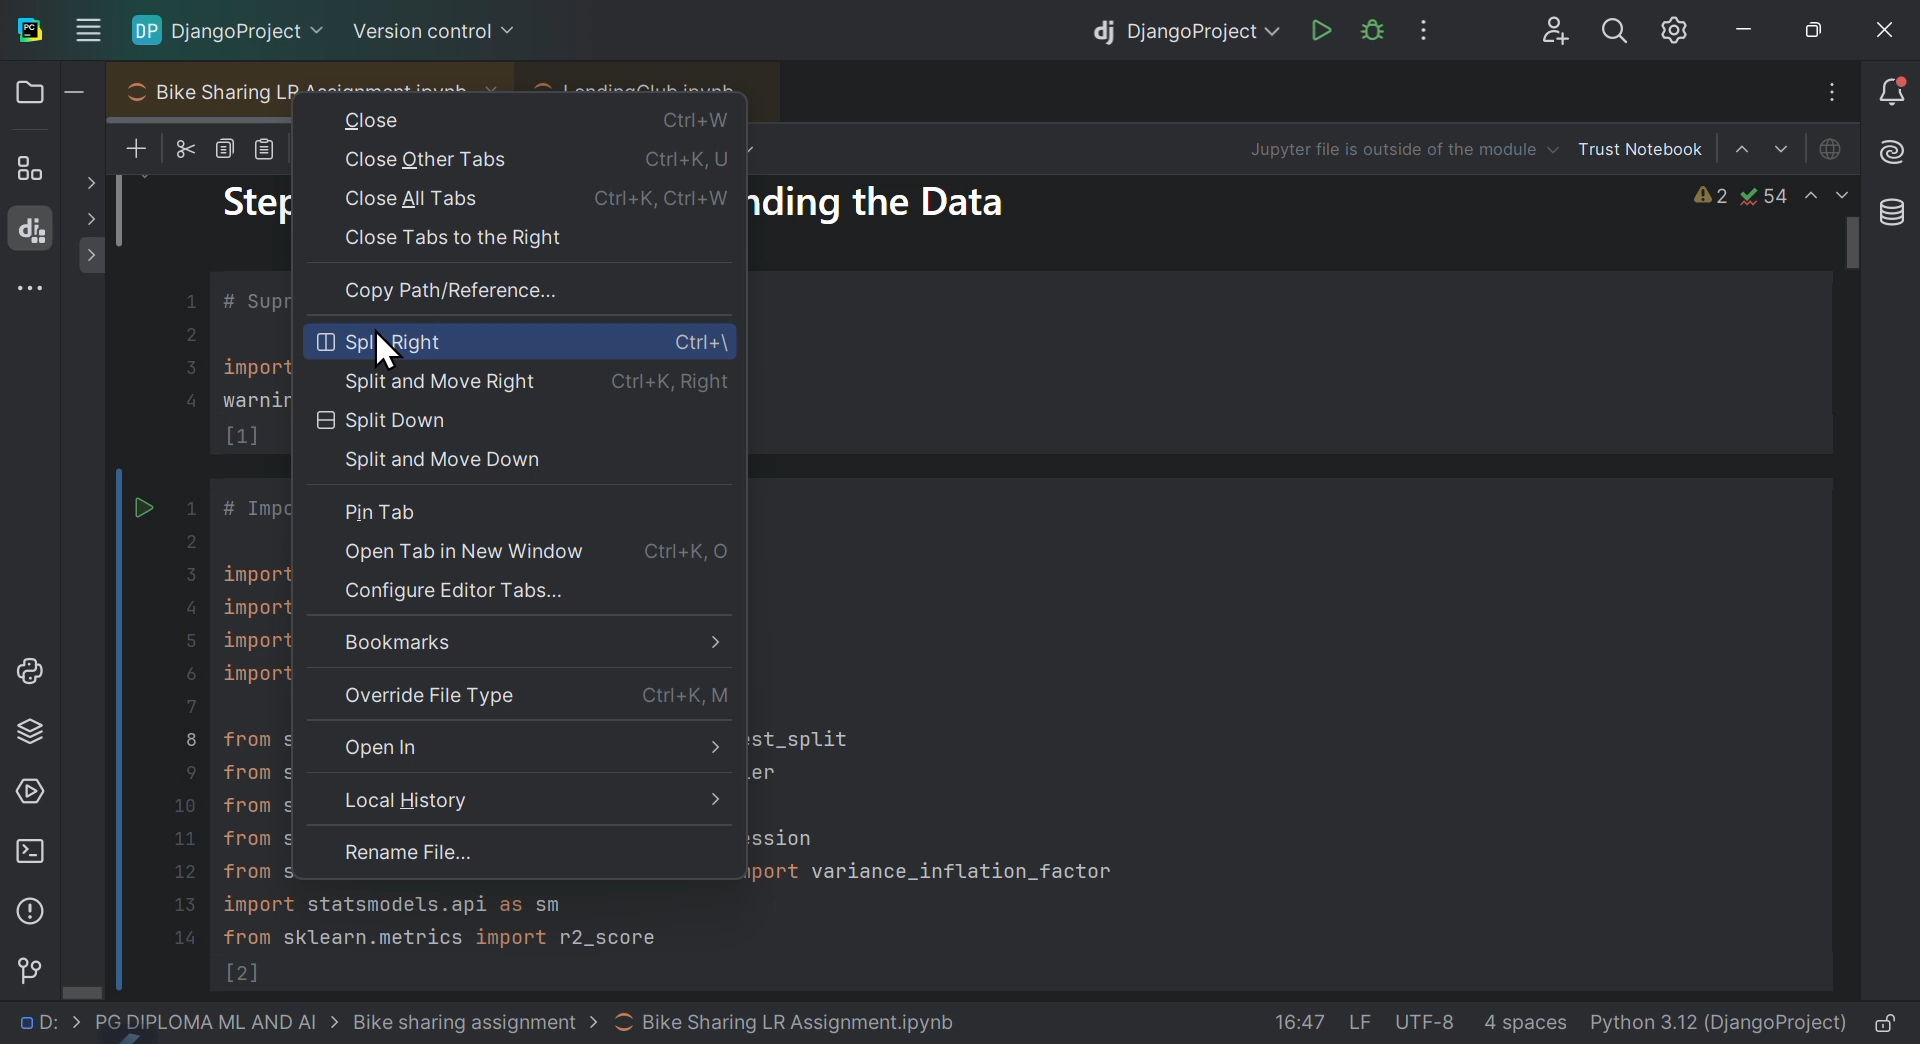  What do you see at coordinates (1719, 1022) in the screenshot?
I see `interpreter` at bounding box center [1719, 1022].